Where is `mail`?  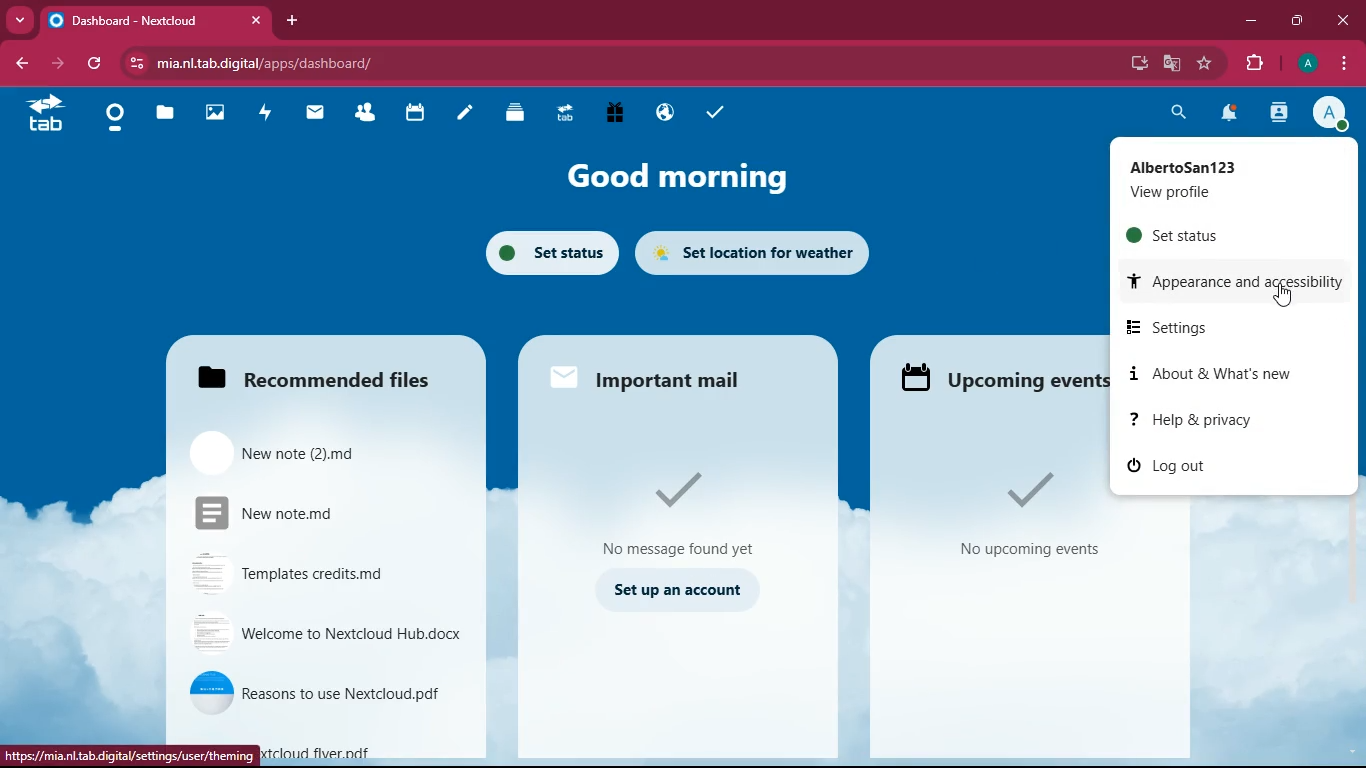 mail is located at coordinates (310, 113).